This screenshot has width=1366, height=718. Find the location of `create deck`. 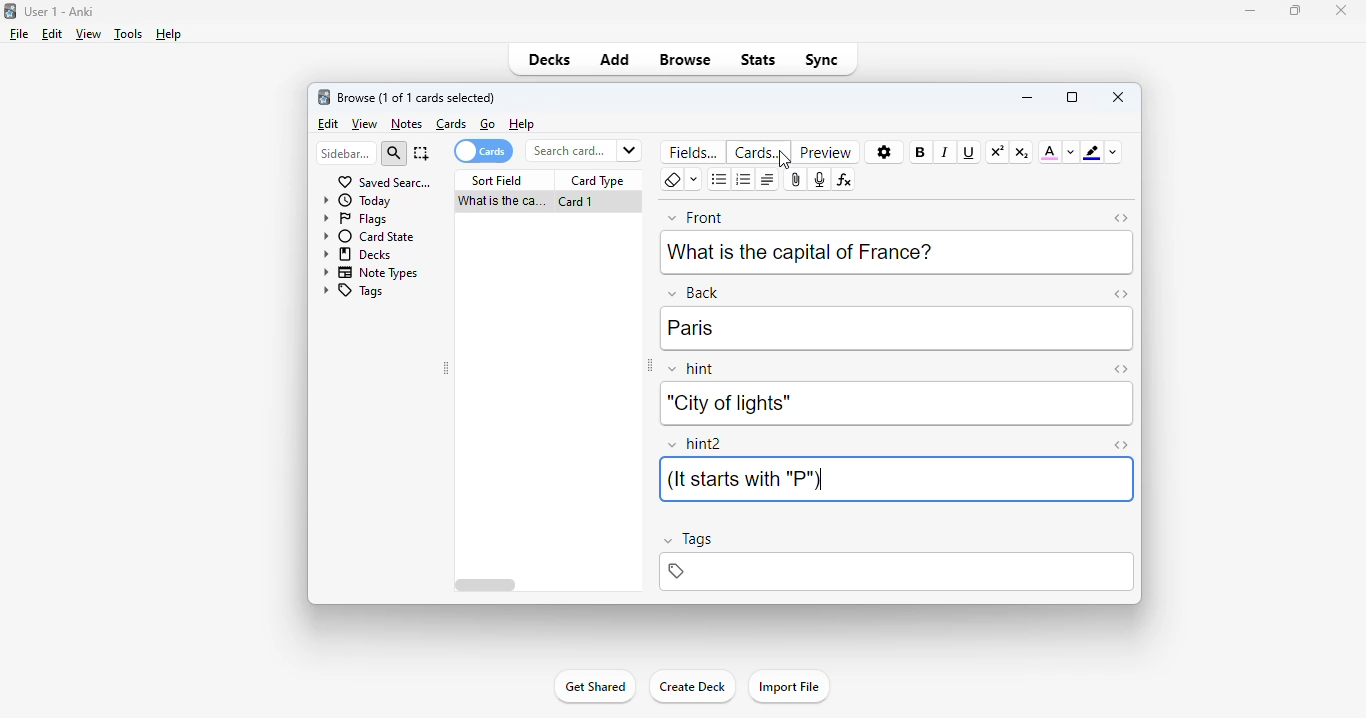

create deck is located at coordinates (691, 685).